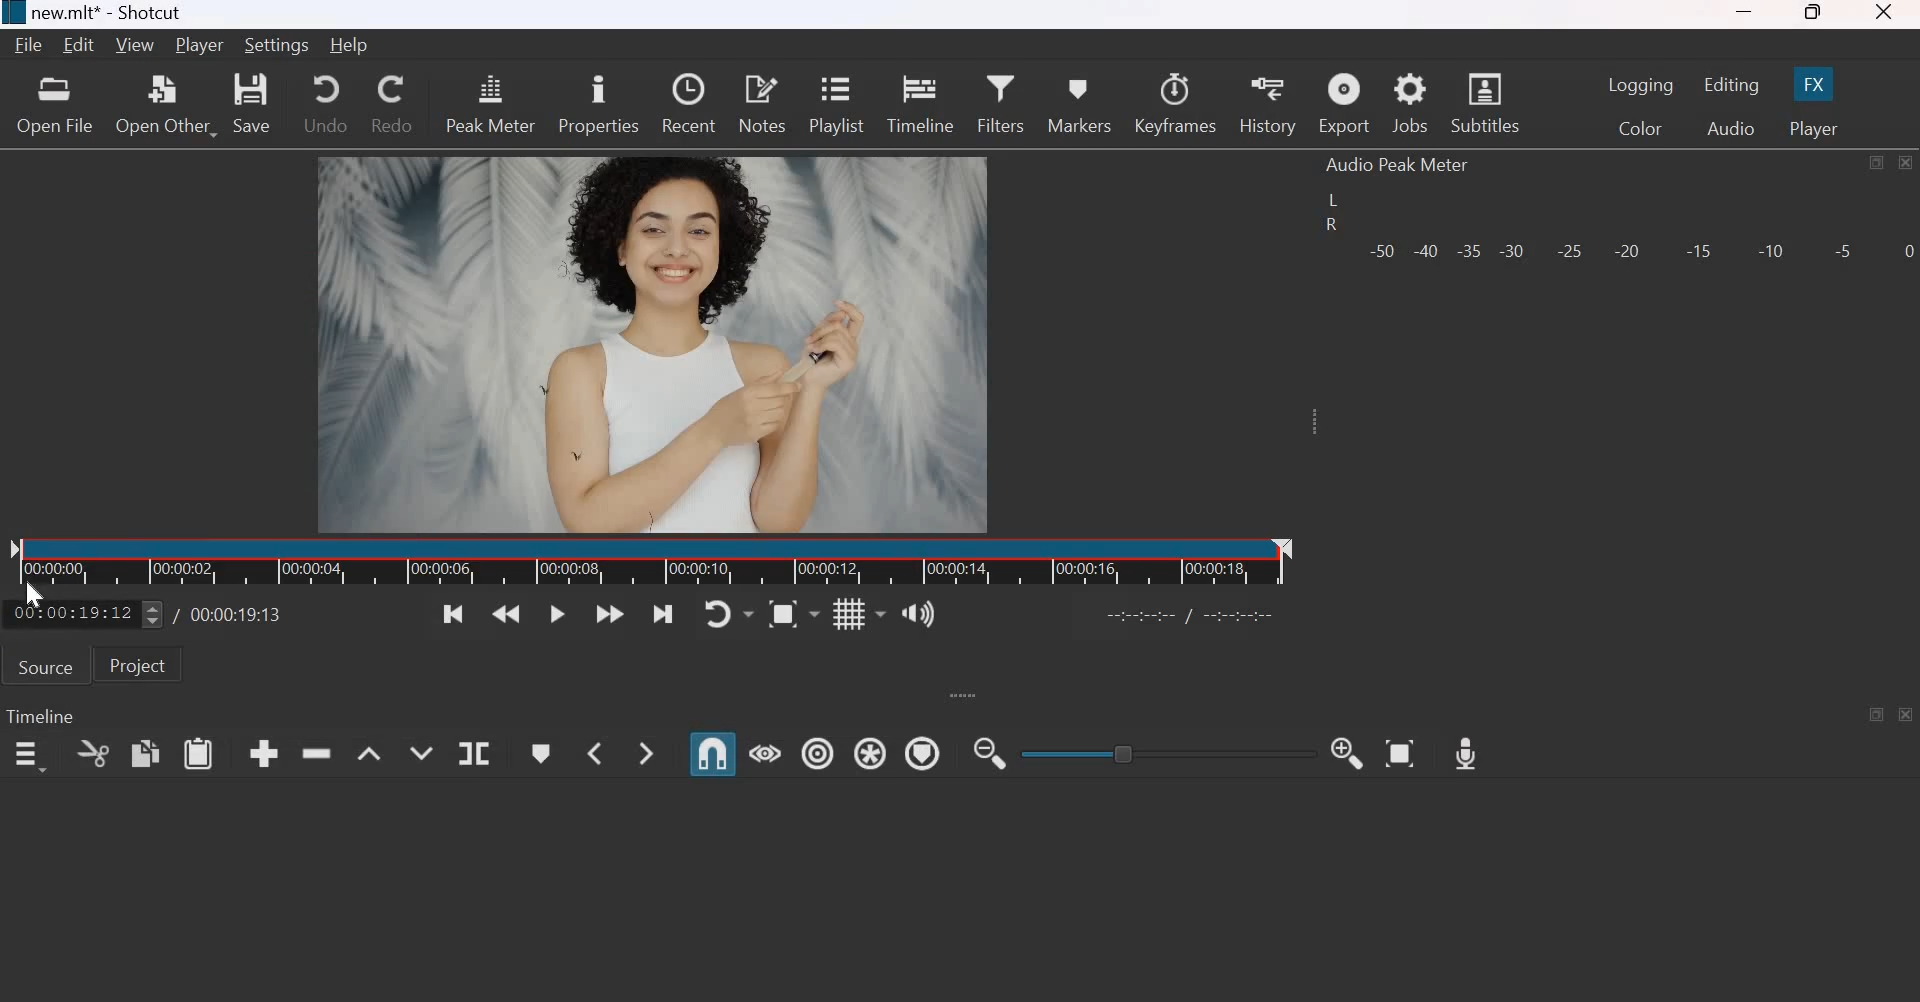 The image size is (1920, 1002). I want to click on Filters, so click(1000, 100).